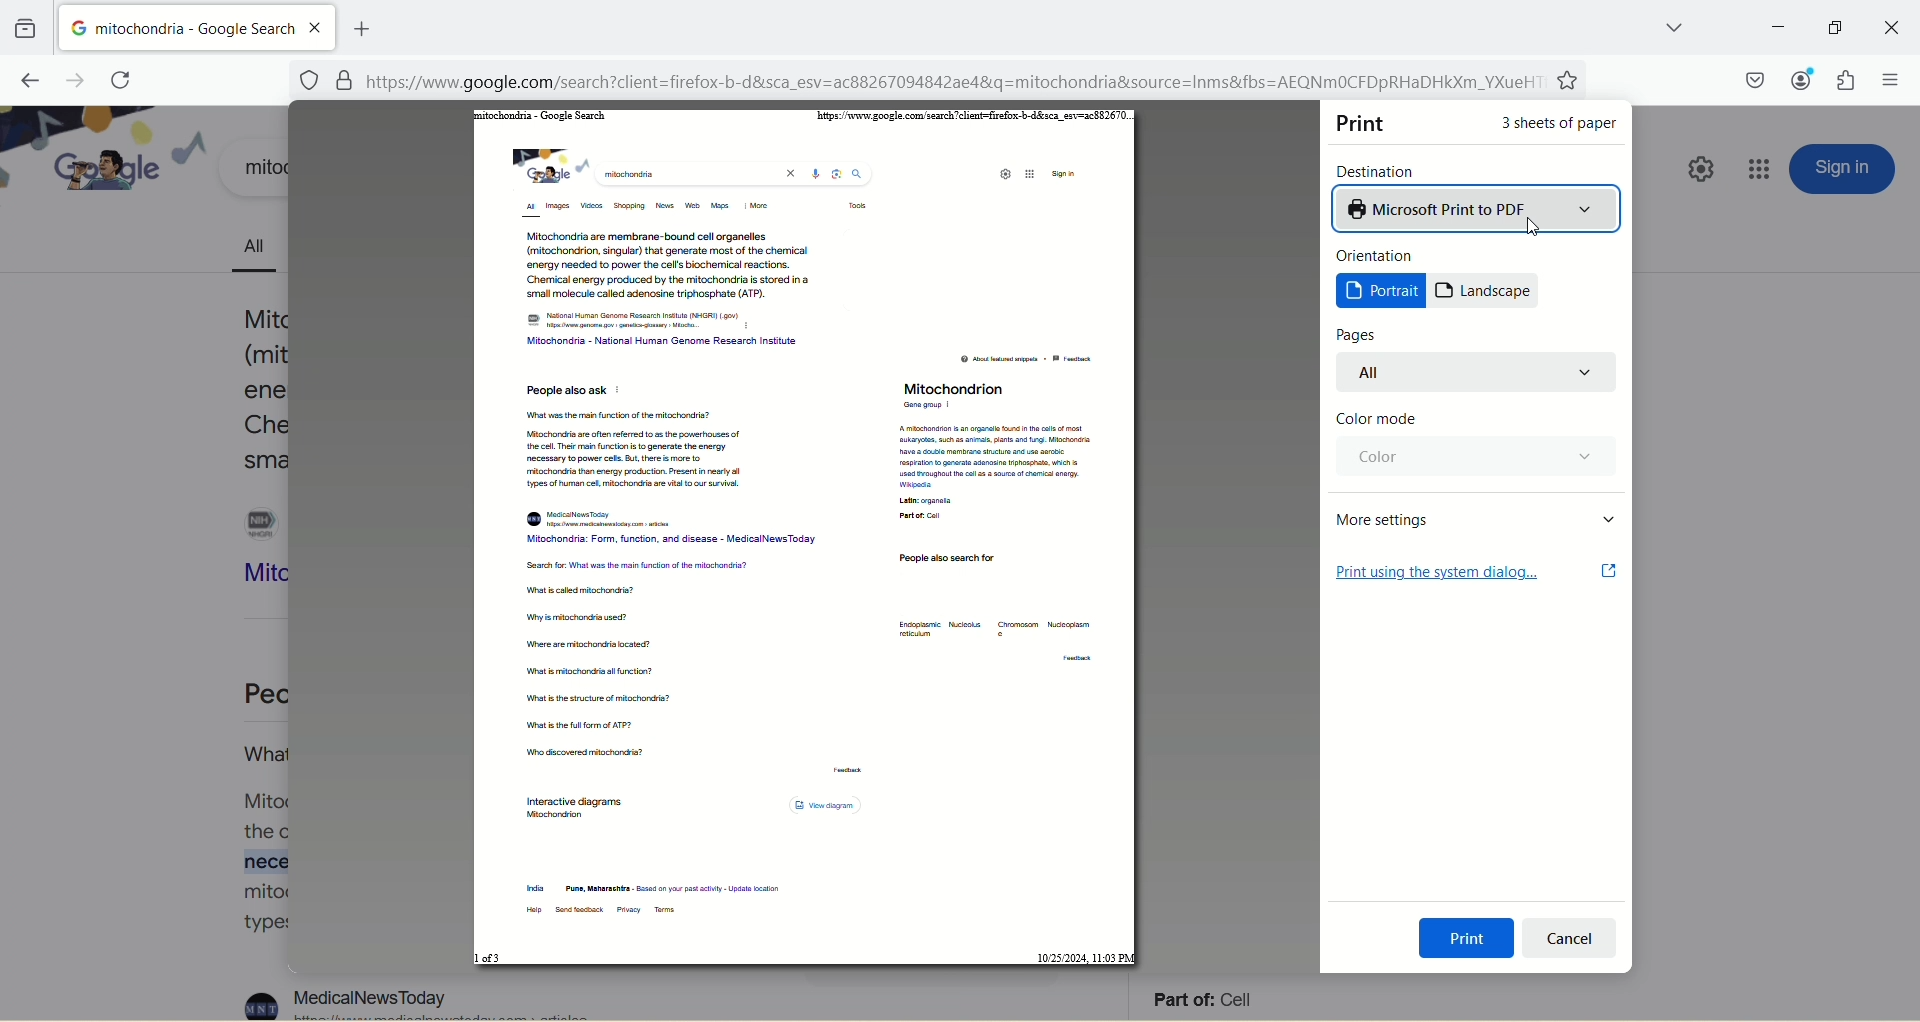  What do you see at coordinates (1561, 128) in the screenshot?
I see `3 sheets of paper` at bounding box center [1561, 128].